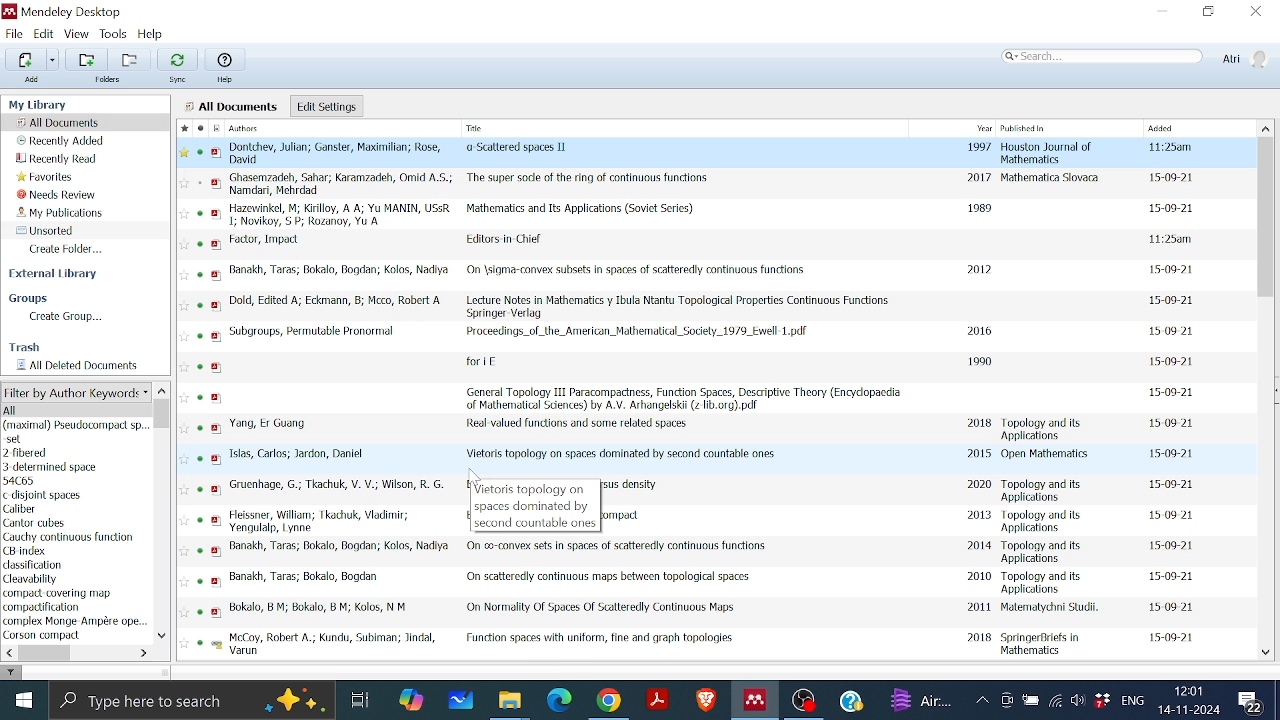 Image resolution: width=1280 pixels, height=720 pixels. I want to click on Title, so click(524, 148).